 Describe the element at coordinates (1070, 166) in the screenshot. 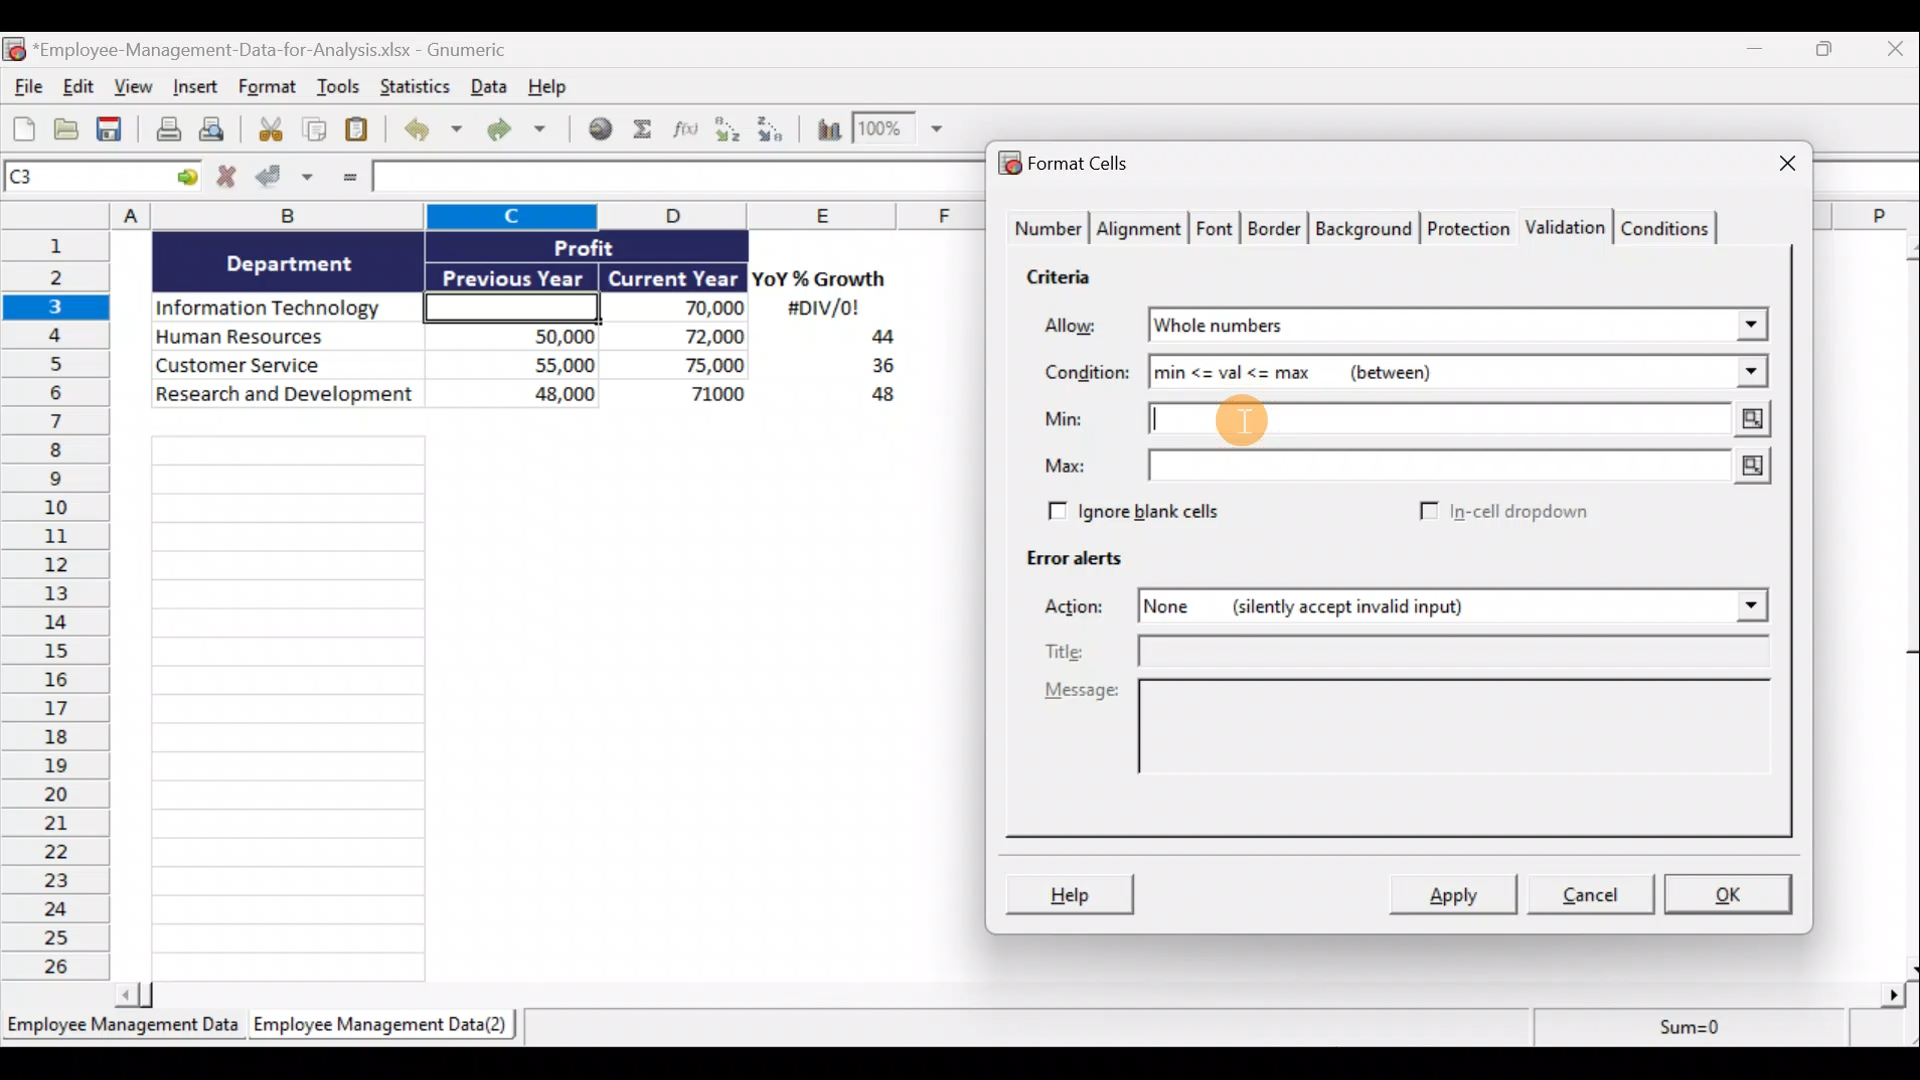

I see `Format cells` at that location.